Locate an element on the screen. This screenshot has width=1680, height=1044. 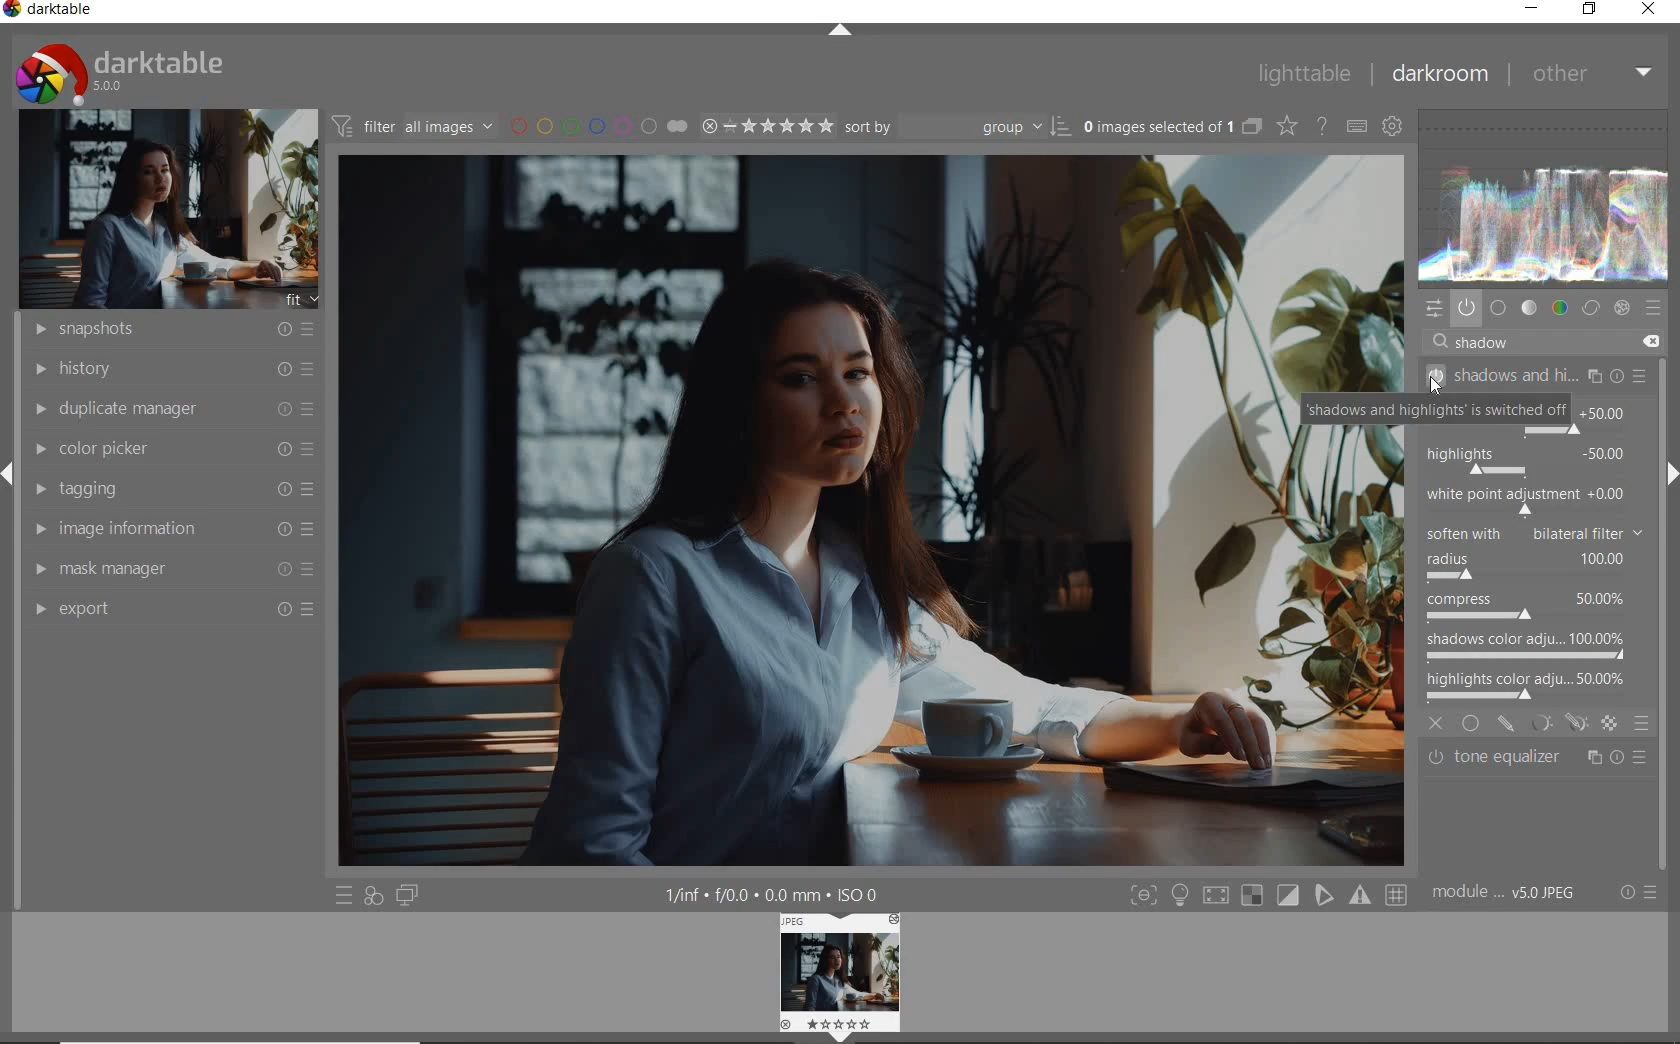
history is located at coordinates (169, 367).